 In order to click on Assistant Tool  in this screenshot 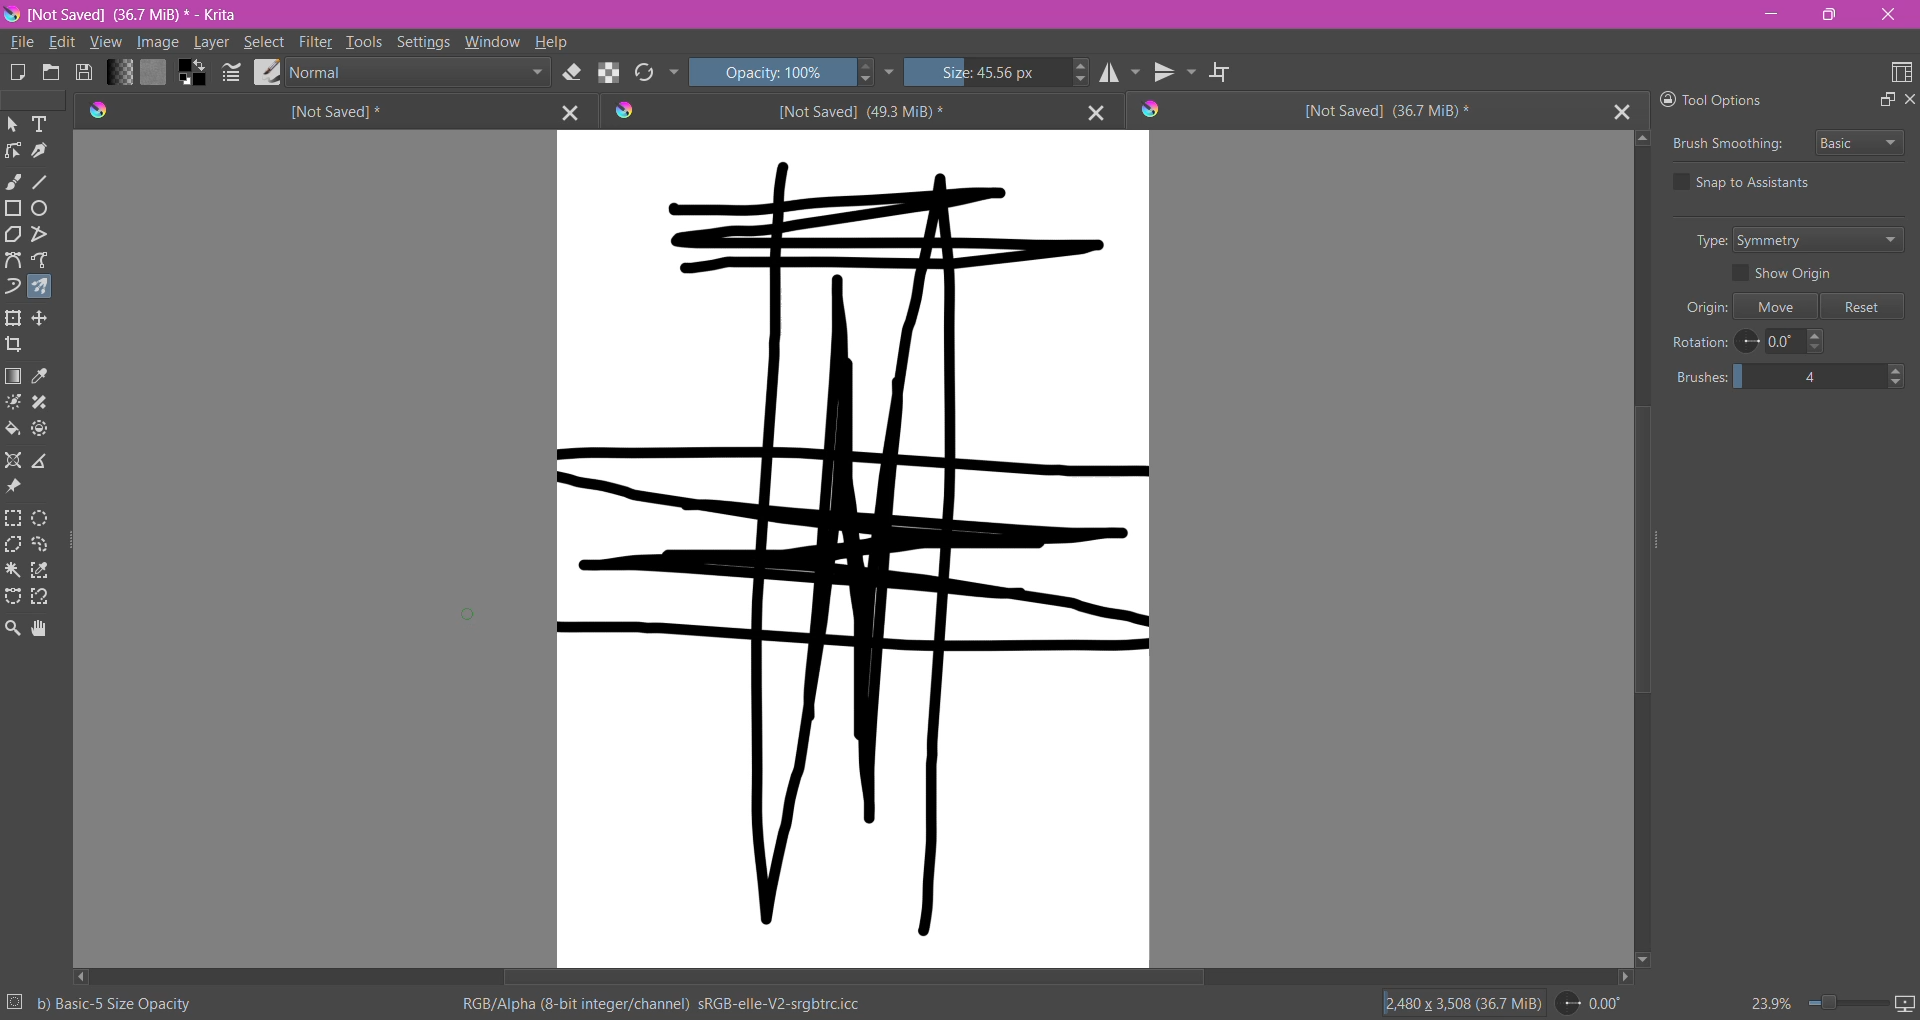, I will do `click(14, 460)`.